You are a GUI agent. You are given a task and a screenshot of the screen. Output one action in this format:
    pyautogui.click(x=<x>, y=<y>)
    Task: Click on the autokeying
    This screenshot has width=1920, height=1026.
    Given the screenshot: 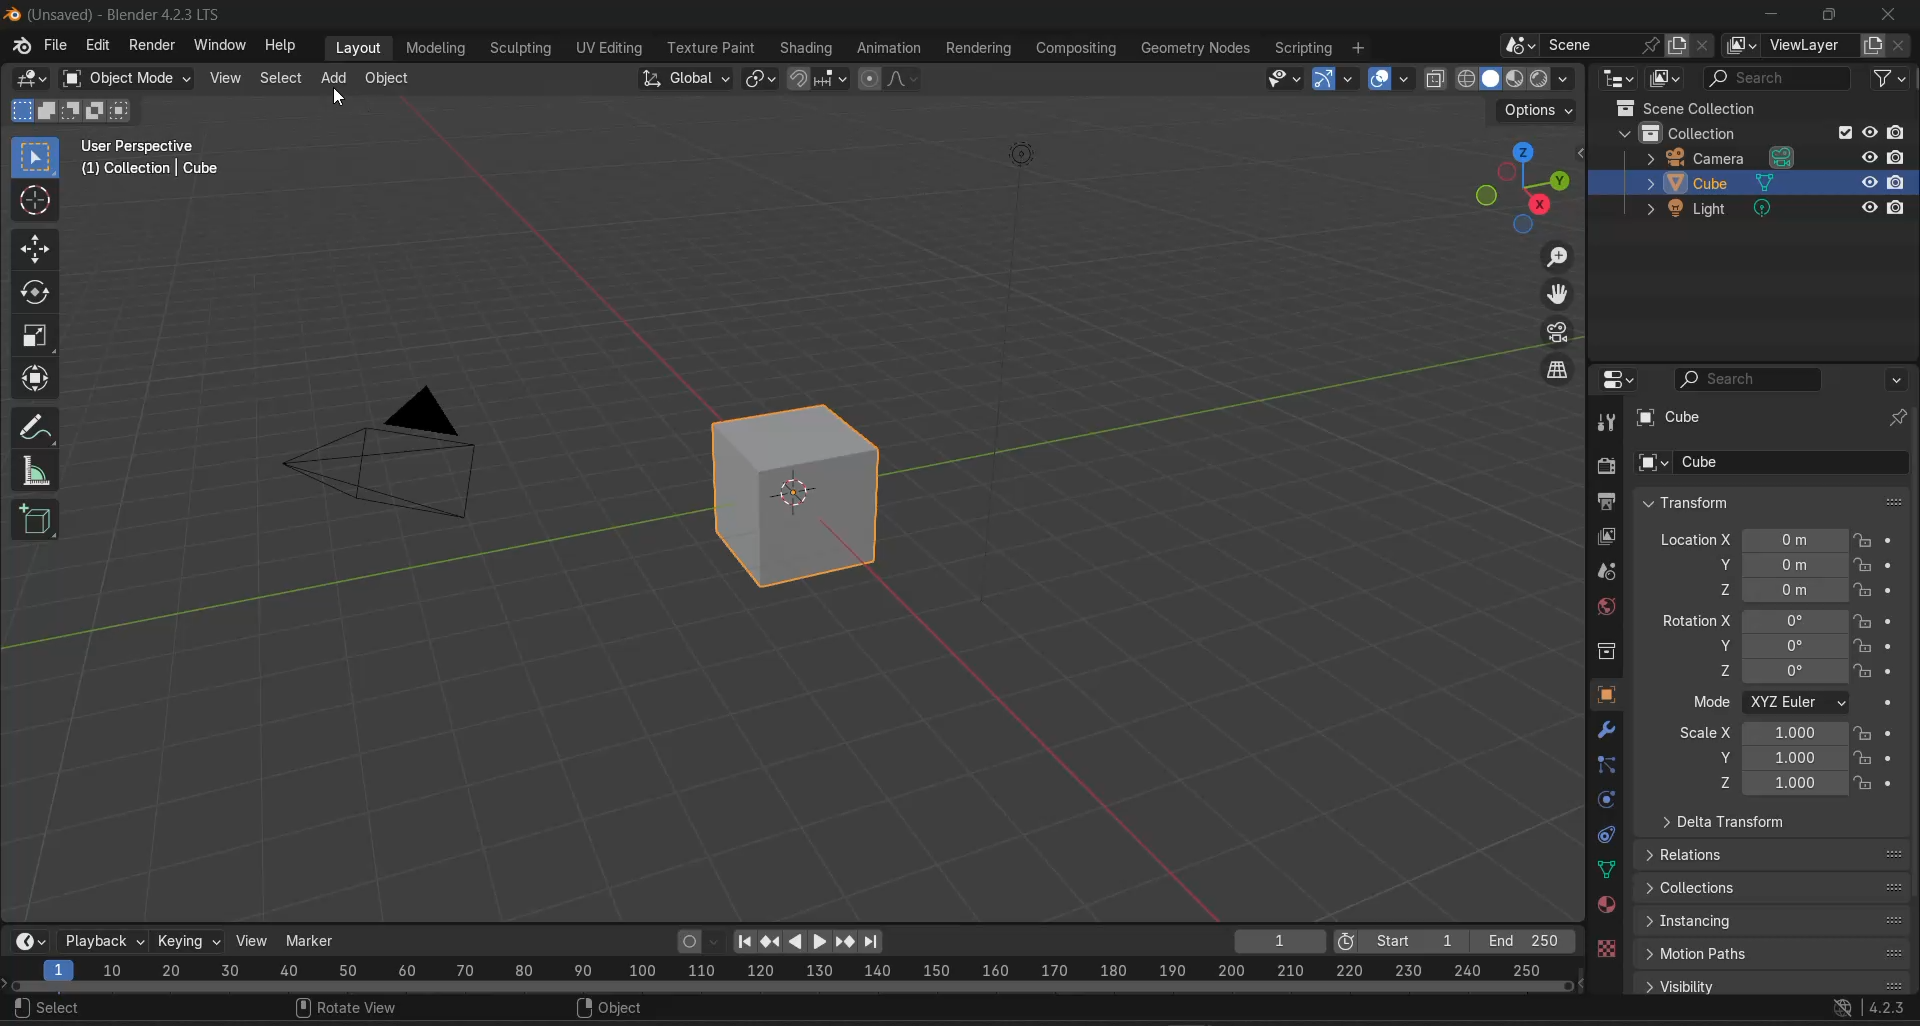 What is the action you would take?
    pyautogui.click(x=690, y=942)
    